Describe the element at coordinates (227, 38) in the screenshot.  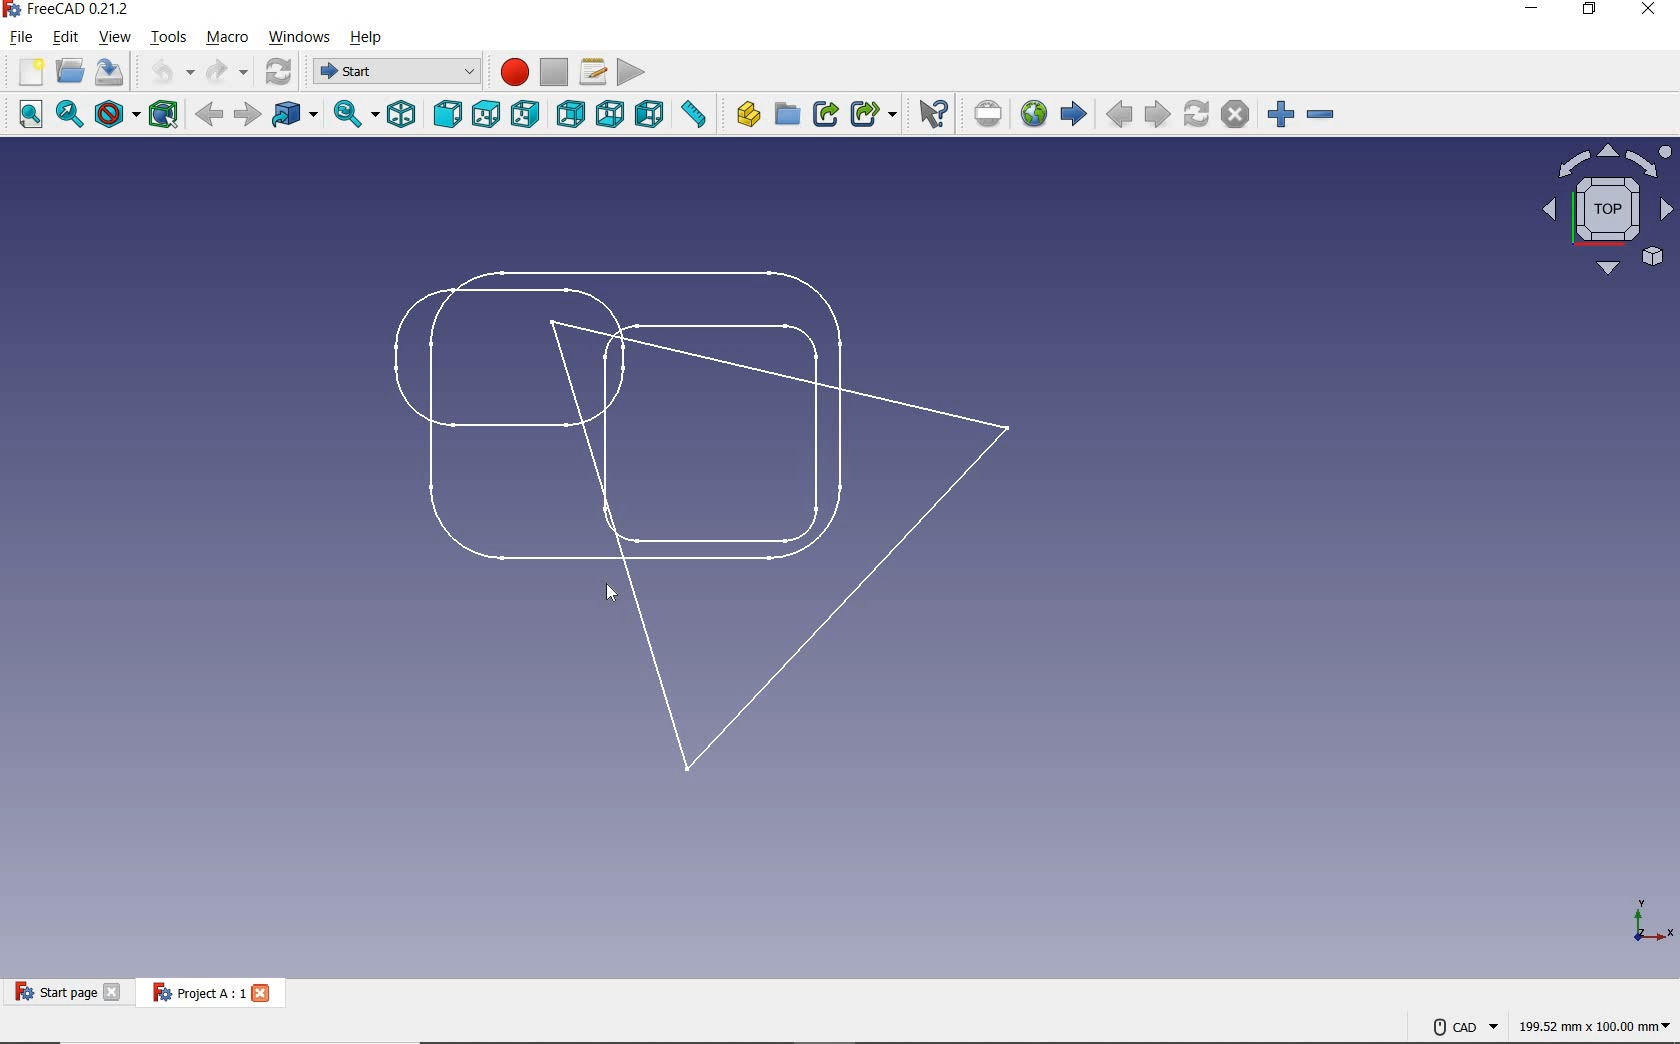
I see `MACRO` at that location.